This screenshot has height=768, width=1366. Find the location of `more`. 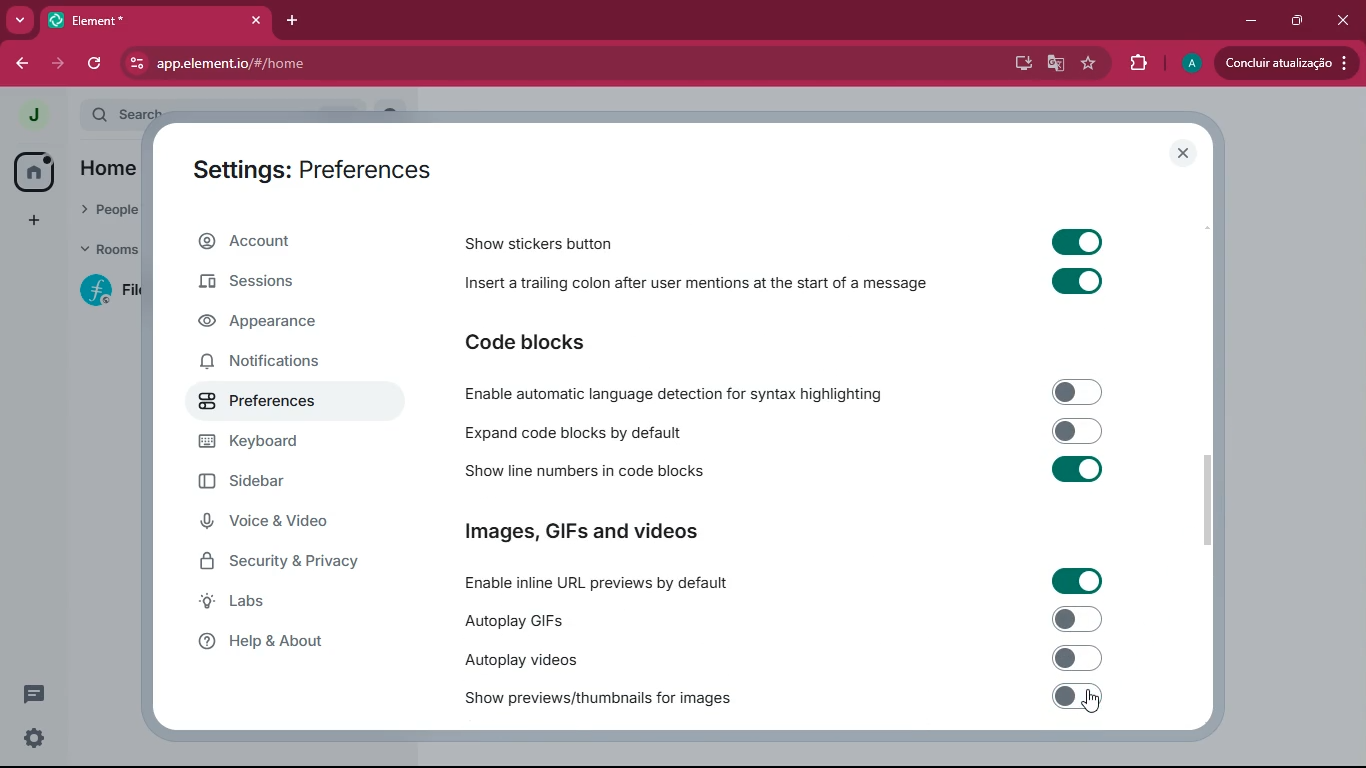

more is located at coordinates (22, 19).